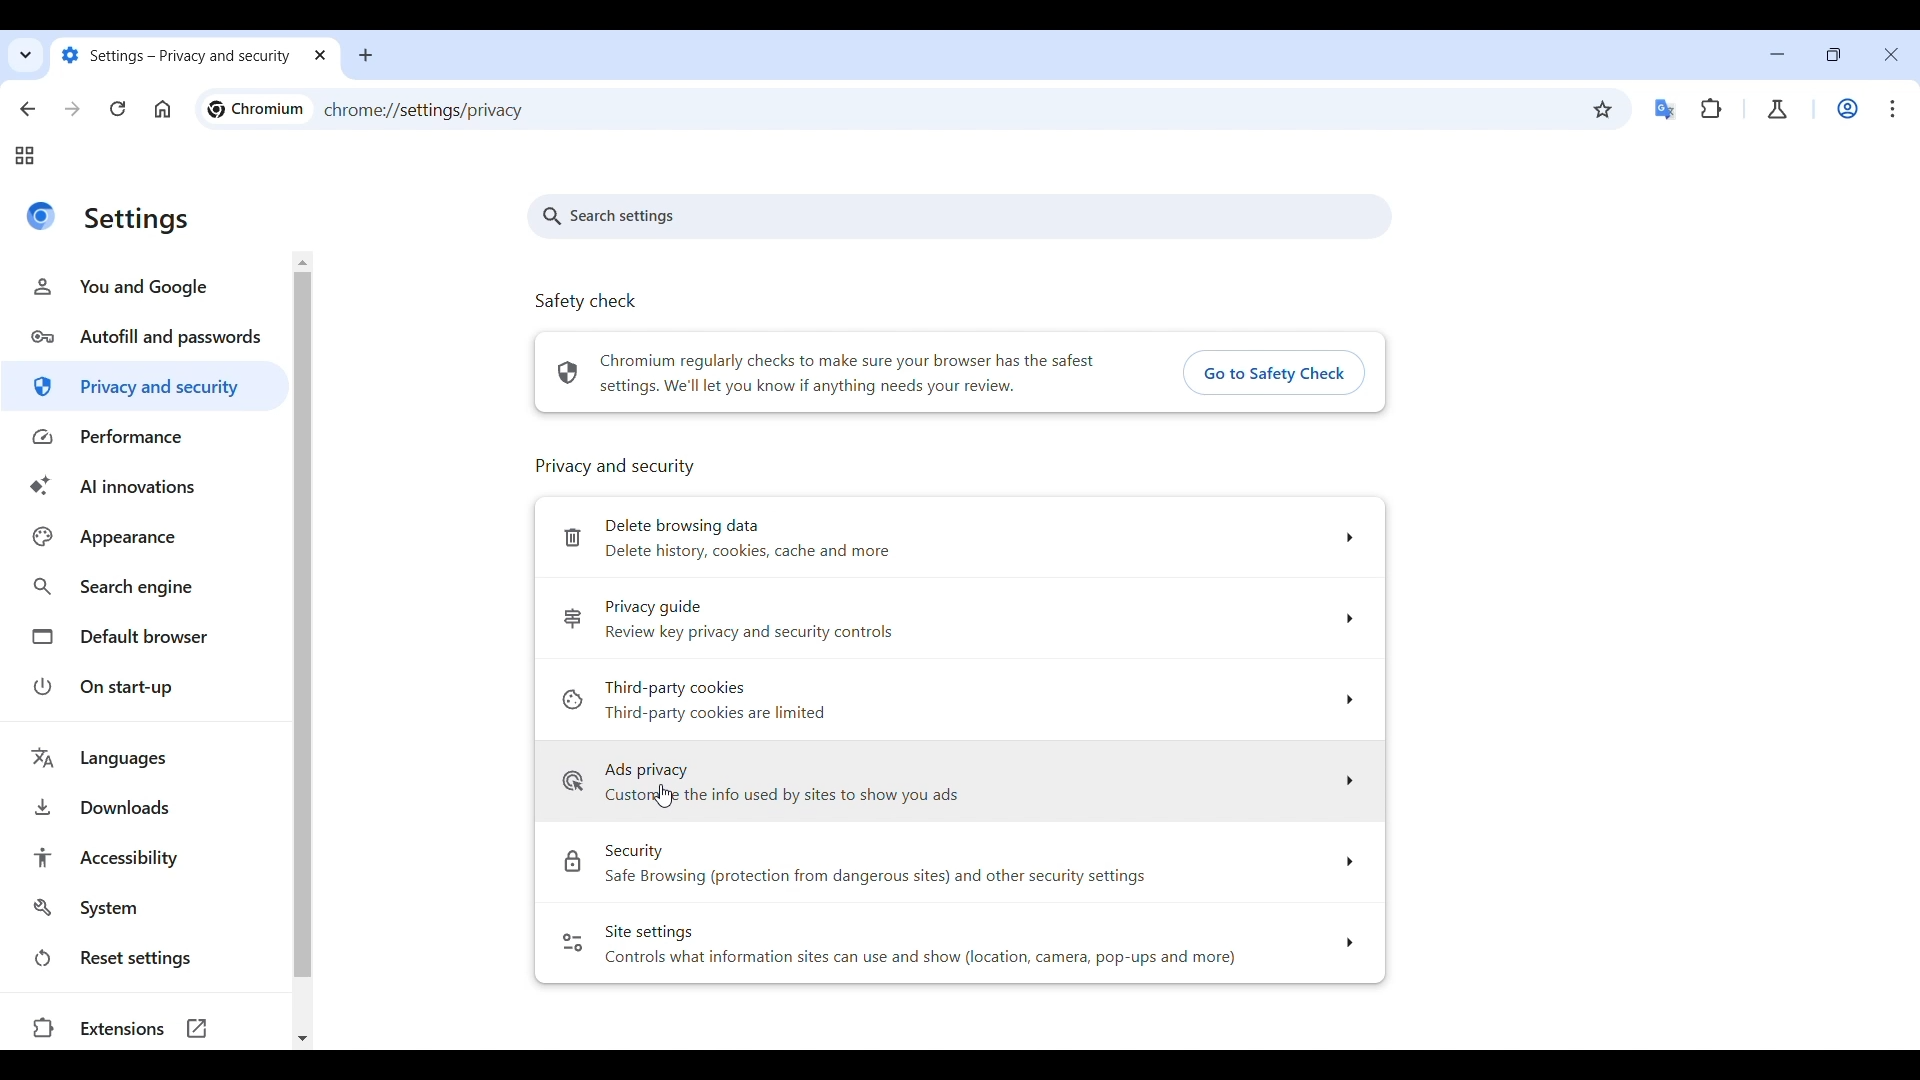  I want to click on Close interface, so click(1892, 54).